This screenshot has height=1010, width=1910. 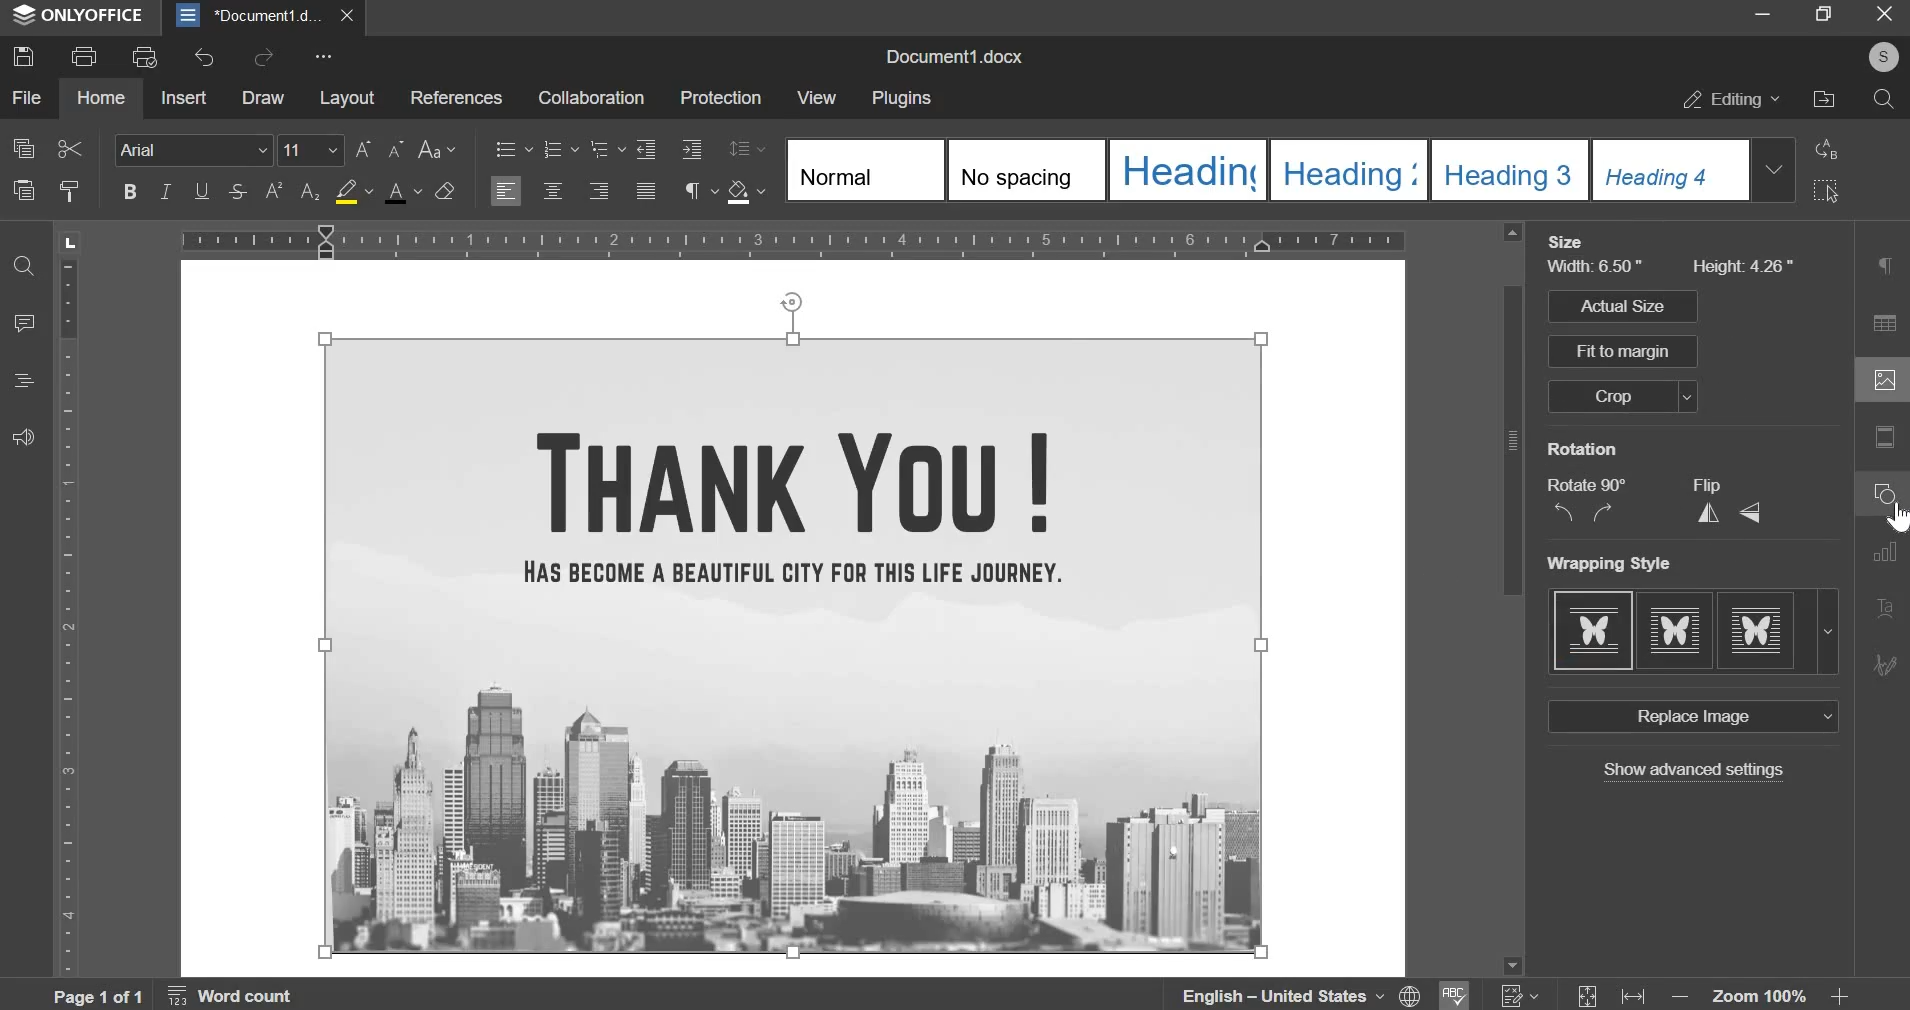 I want to click on print preview, so click(x=145, y=59).